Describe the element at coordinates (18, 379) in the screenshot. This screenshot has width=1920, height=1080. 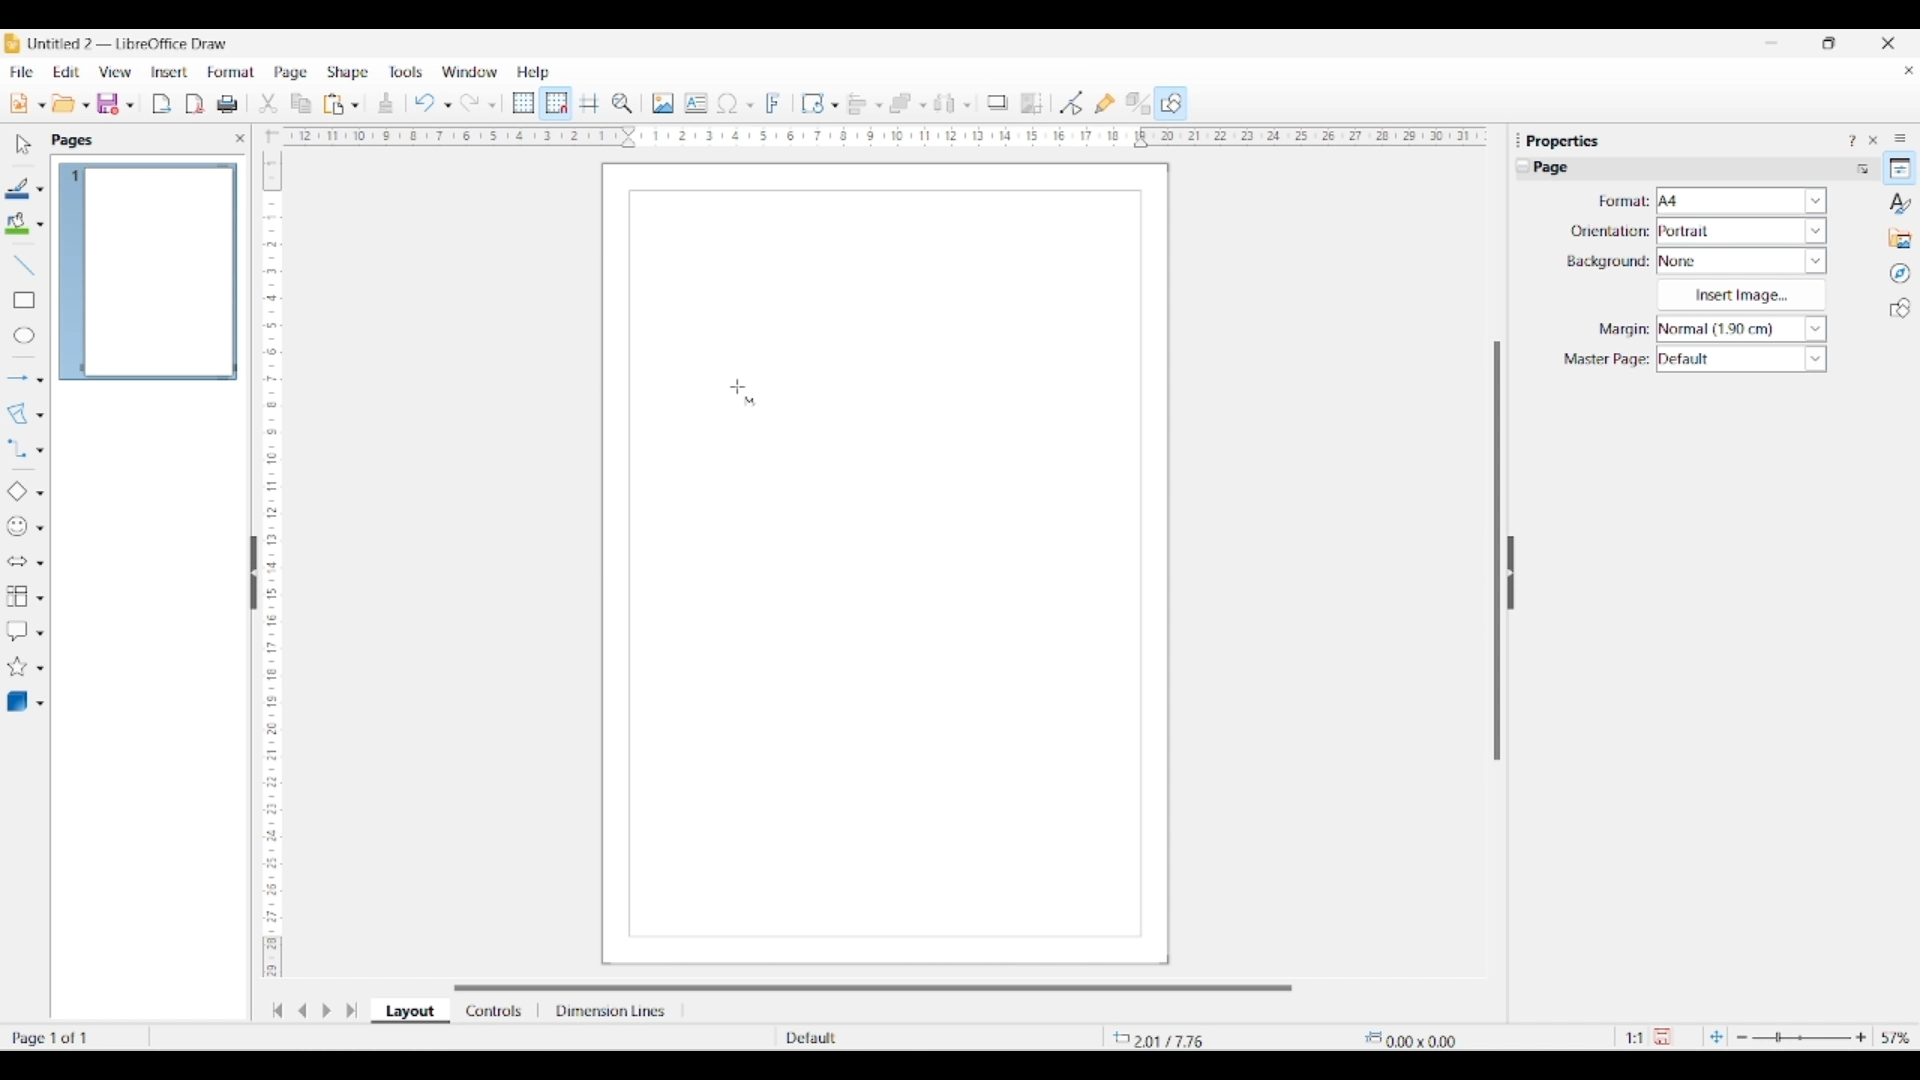
I see `Selected arrow` at that location.